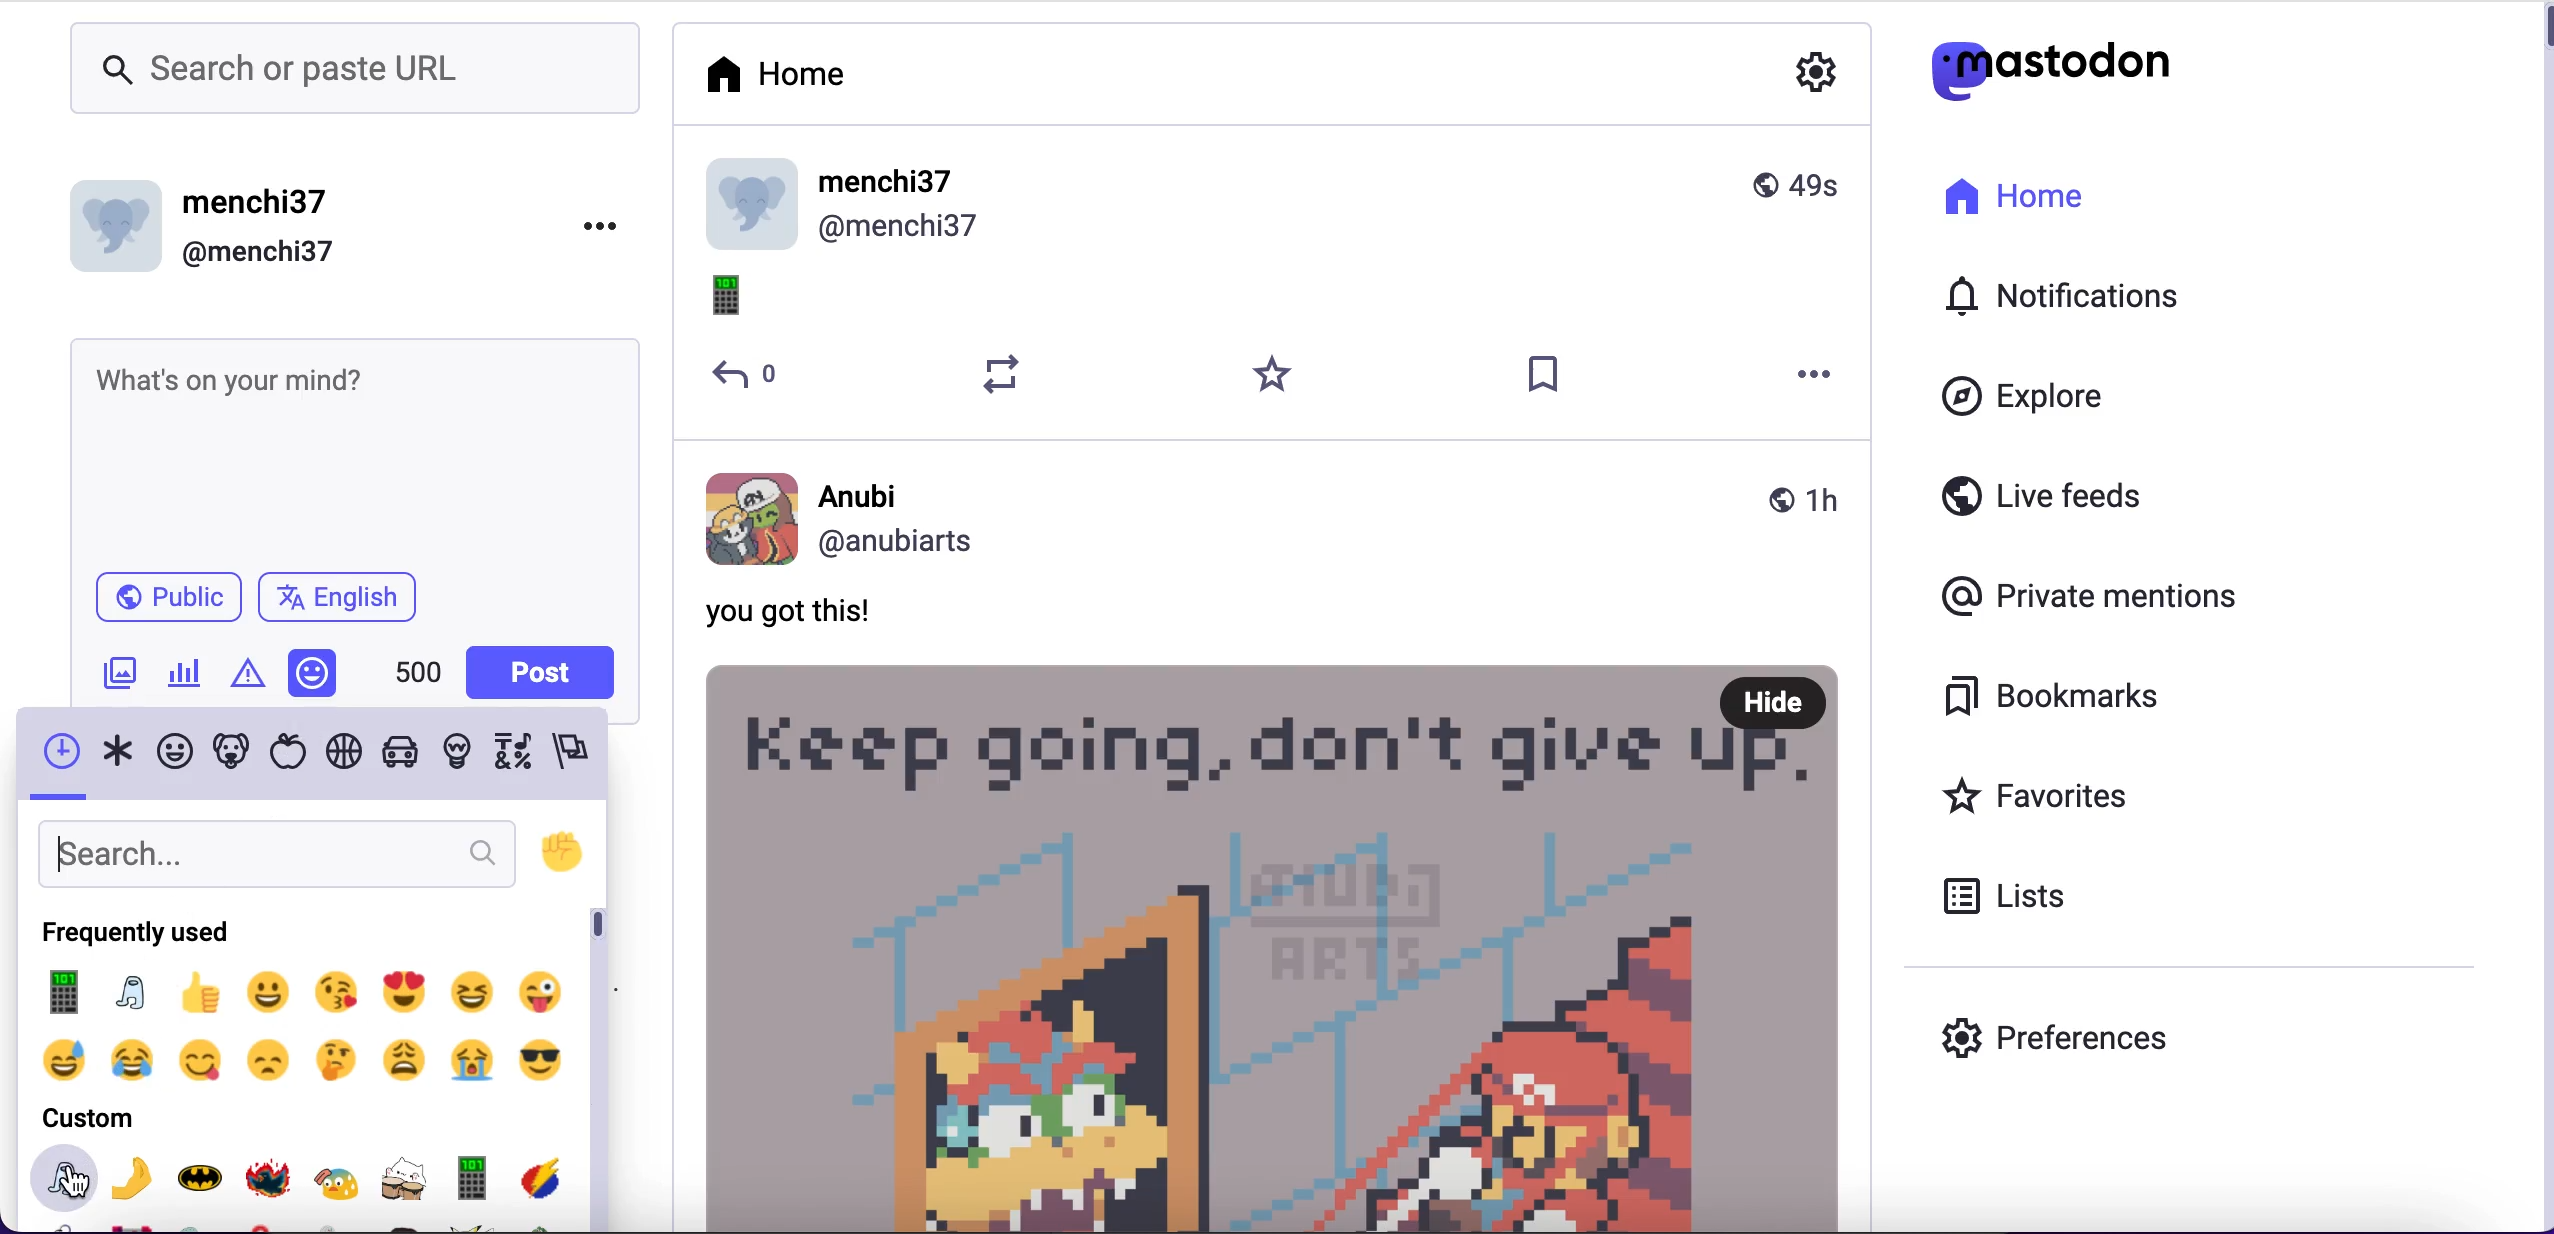  What do you see at coordinates (1545, 376) in the screenshot?
I see `save` at bounding box center [1545, 376].